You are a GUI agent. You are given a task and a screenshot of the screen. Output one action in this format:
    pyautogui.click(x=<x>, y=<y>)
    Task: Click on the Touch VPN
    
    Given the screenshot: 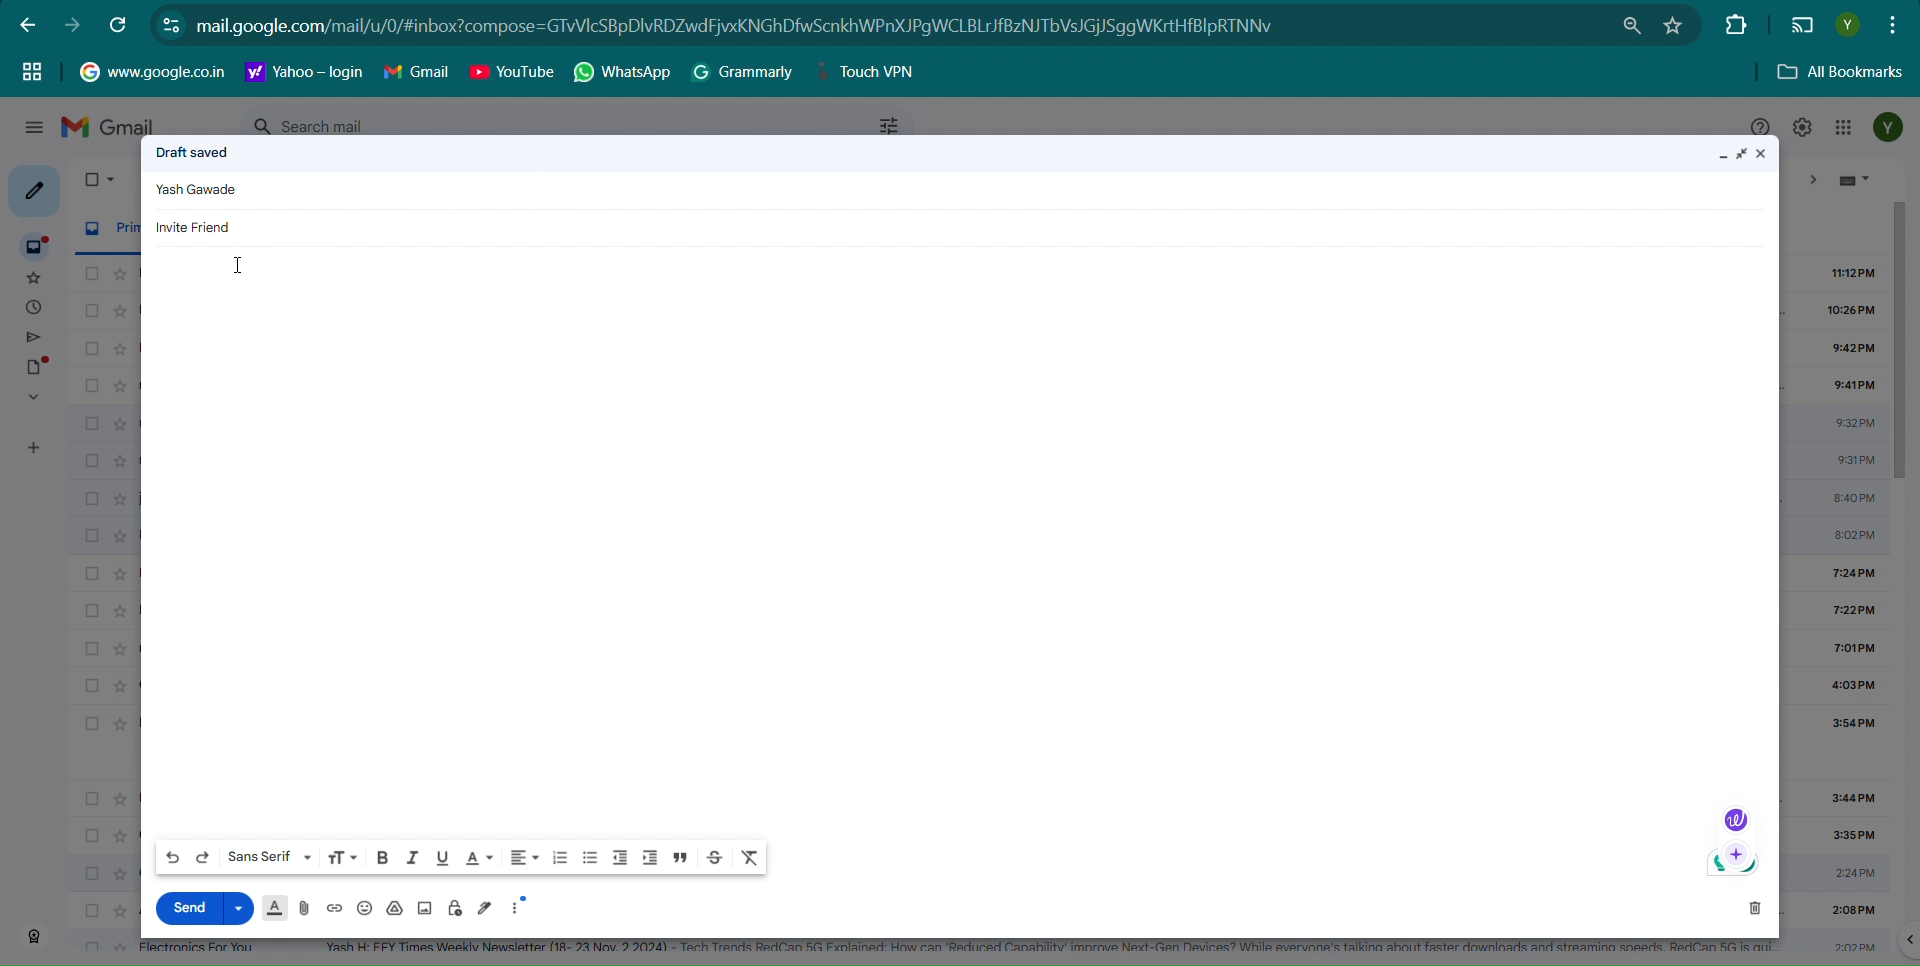 What is the action you would take?
    pyautogui.click(x=873, y=72)
    